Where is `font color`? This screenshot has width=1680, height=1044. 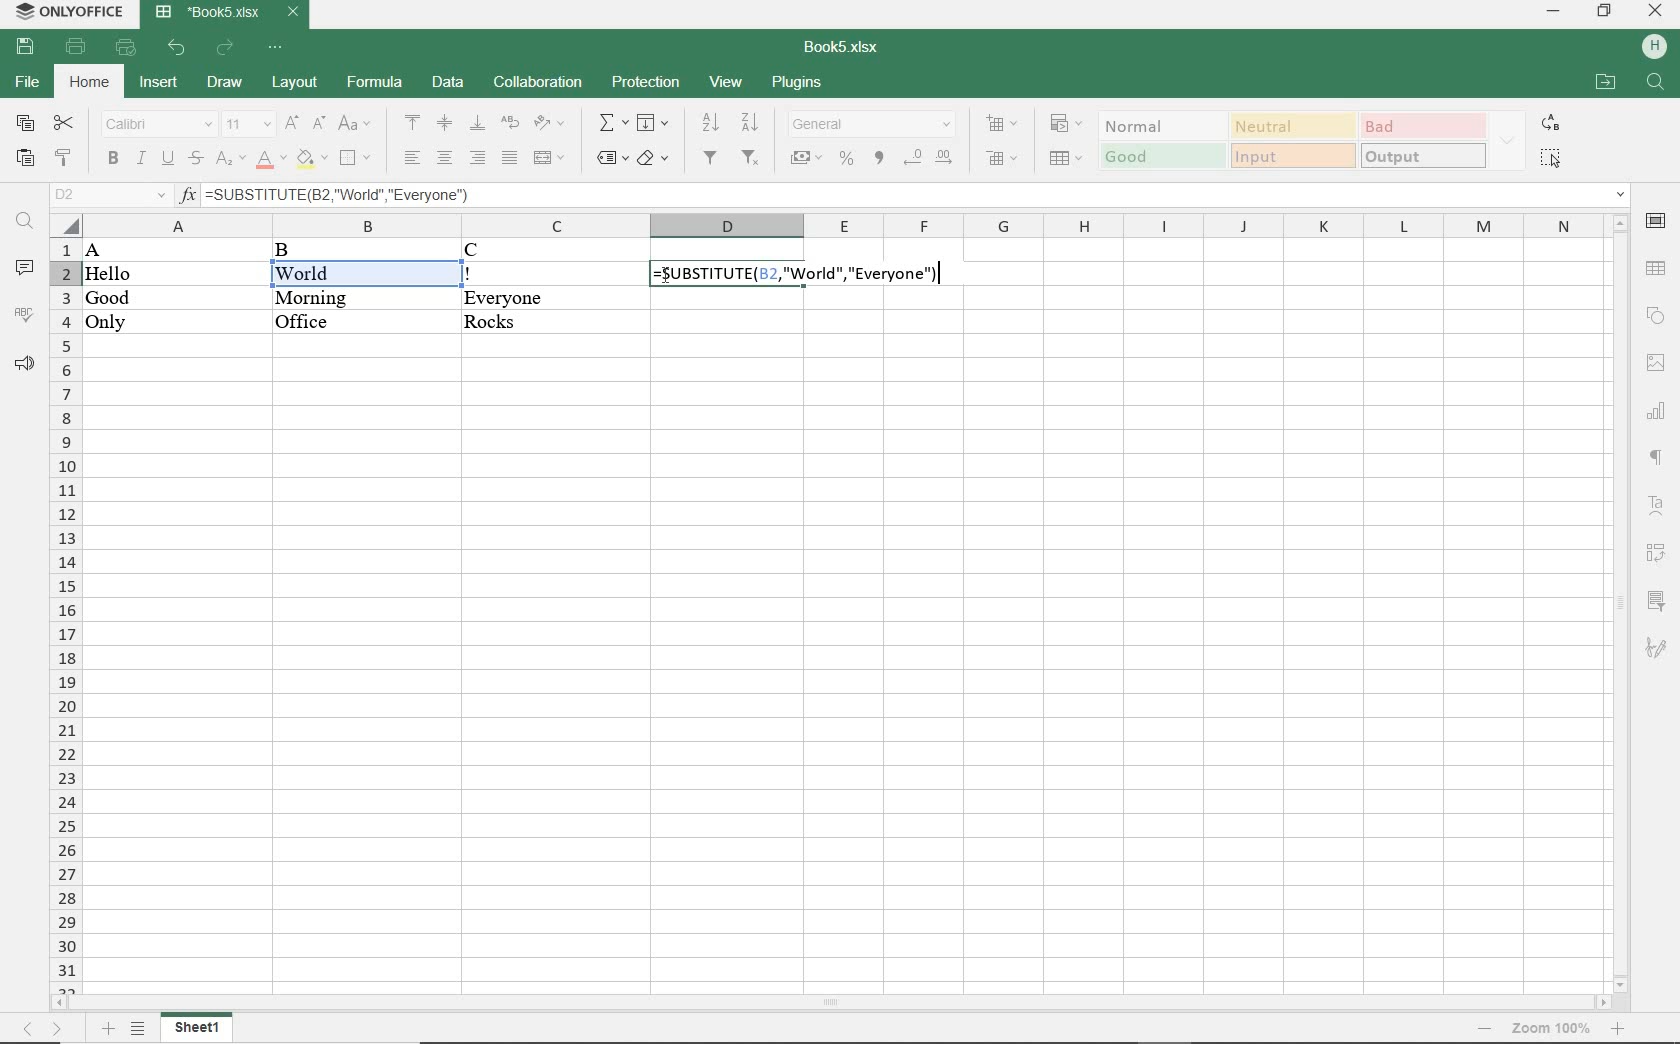 font color is located at coordinates (270, 161).